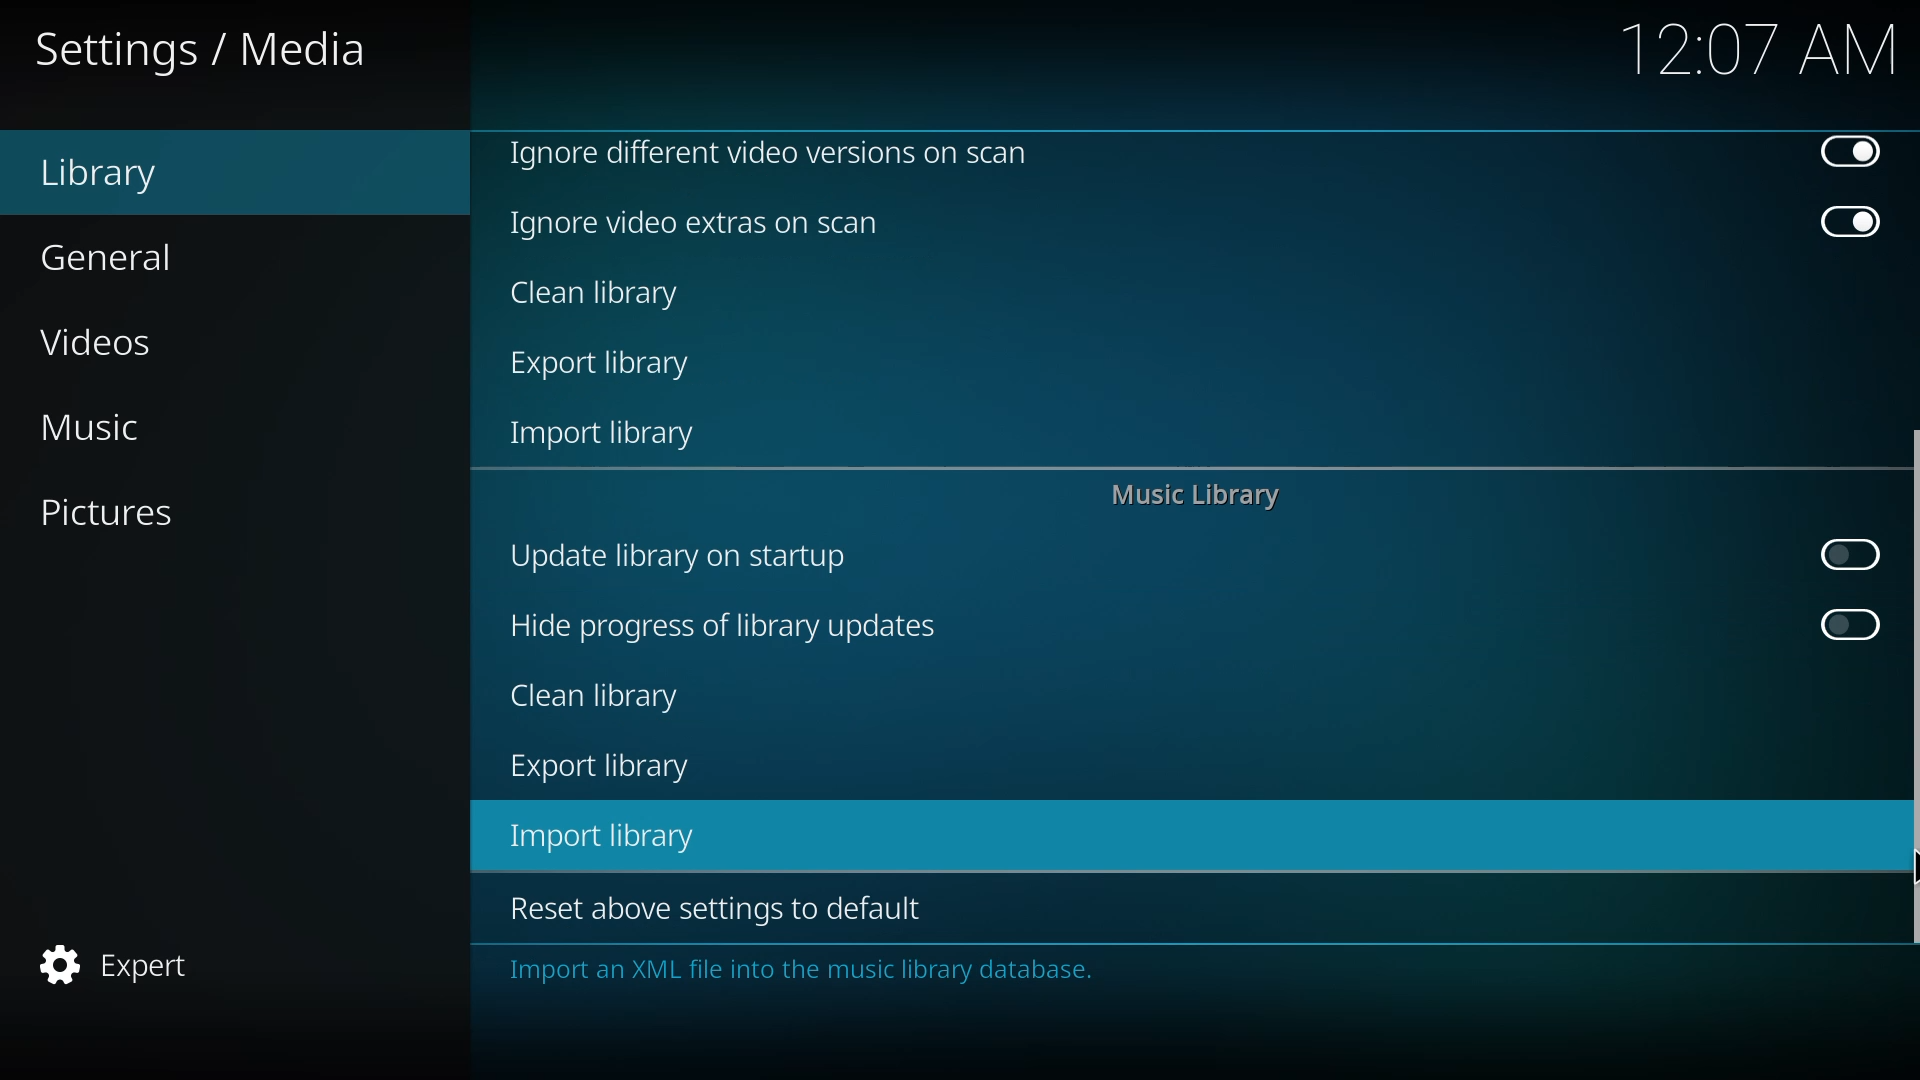 The width and height of the screenshot is (1920, 1080). I want to click on ignore, so click(768, 151).